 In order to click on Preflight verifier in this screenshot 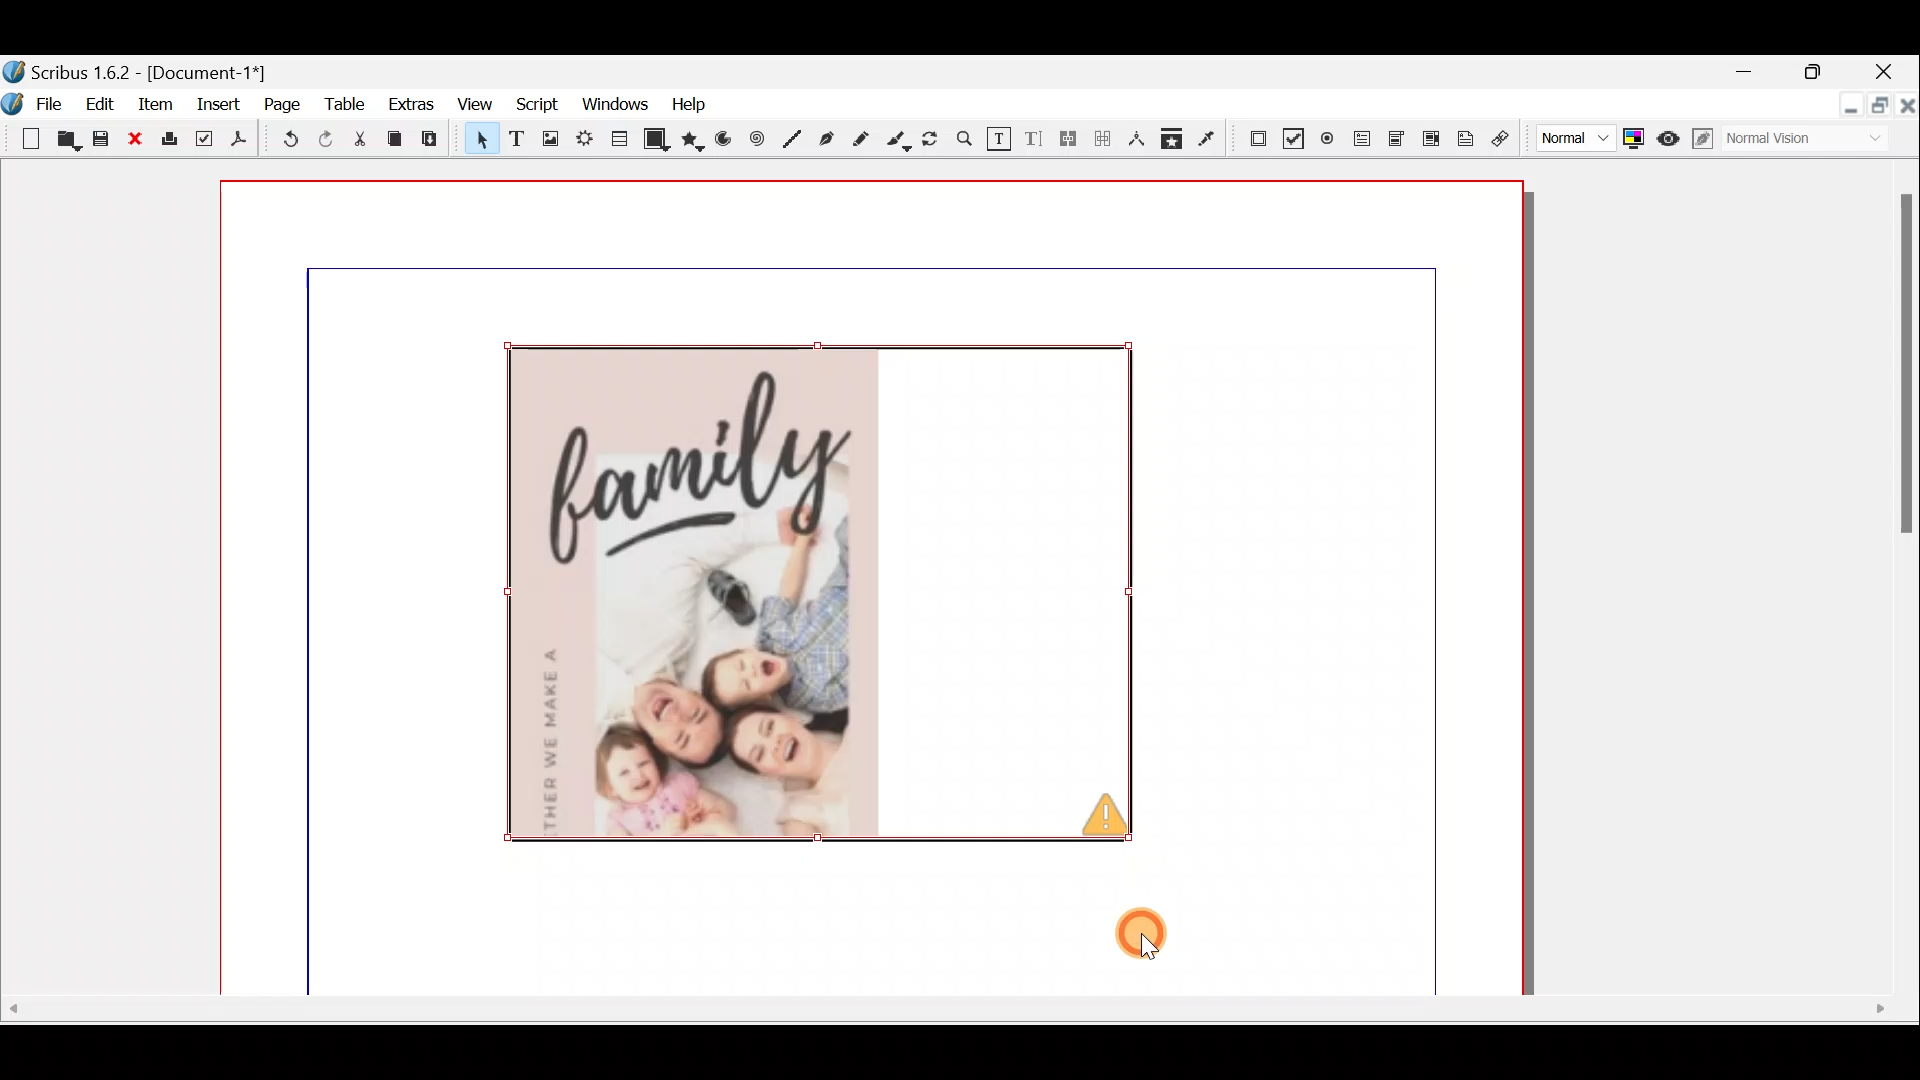, I will do `click(201, 142)`.